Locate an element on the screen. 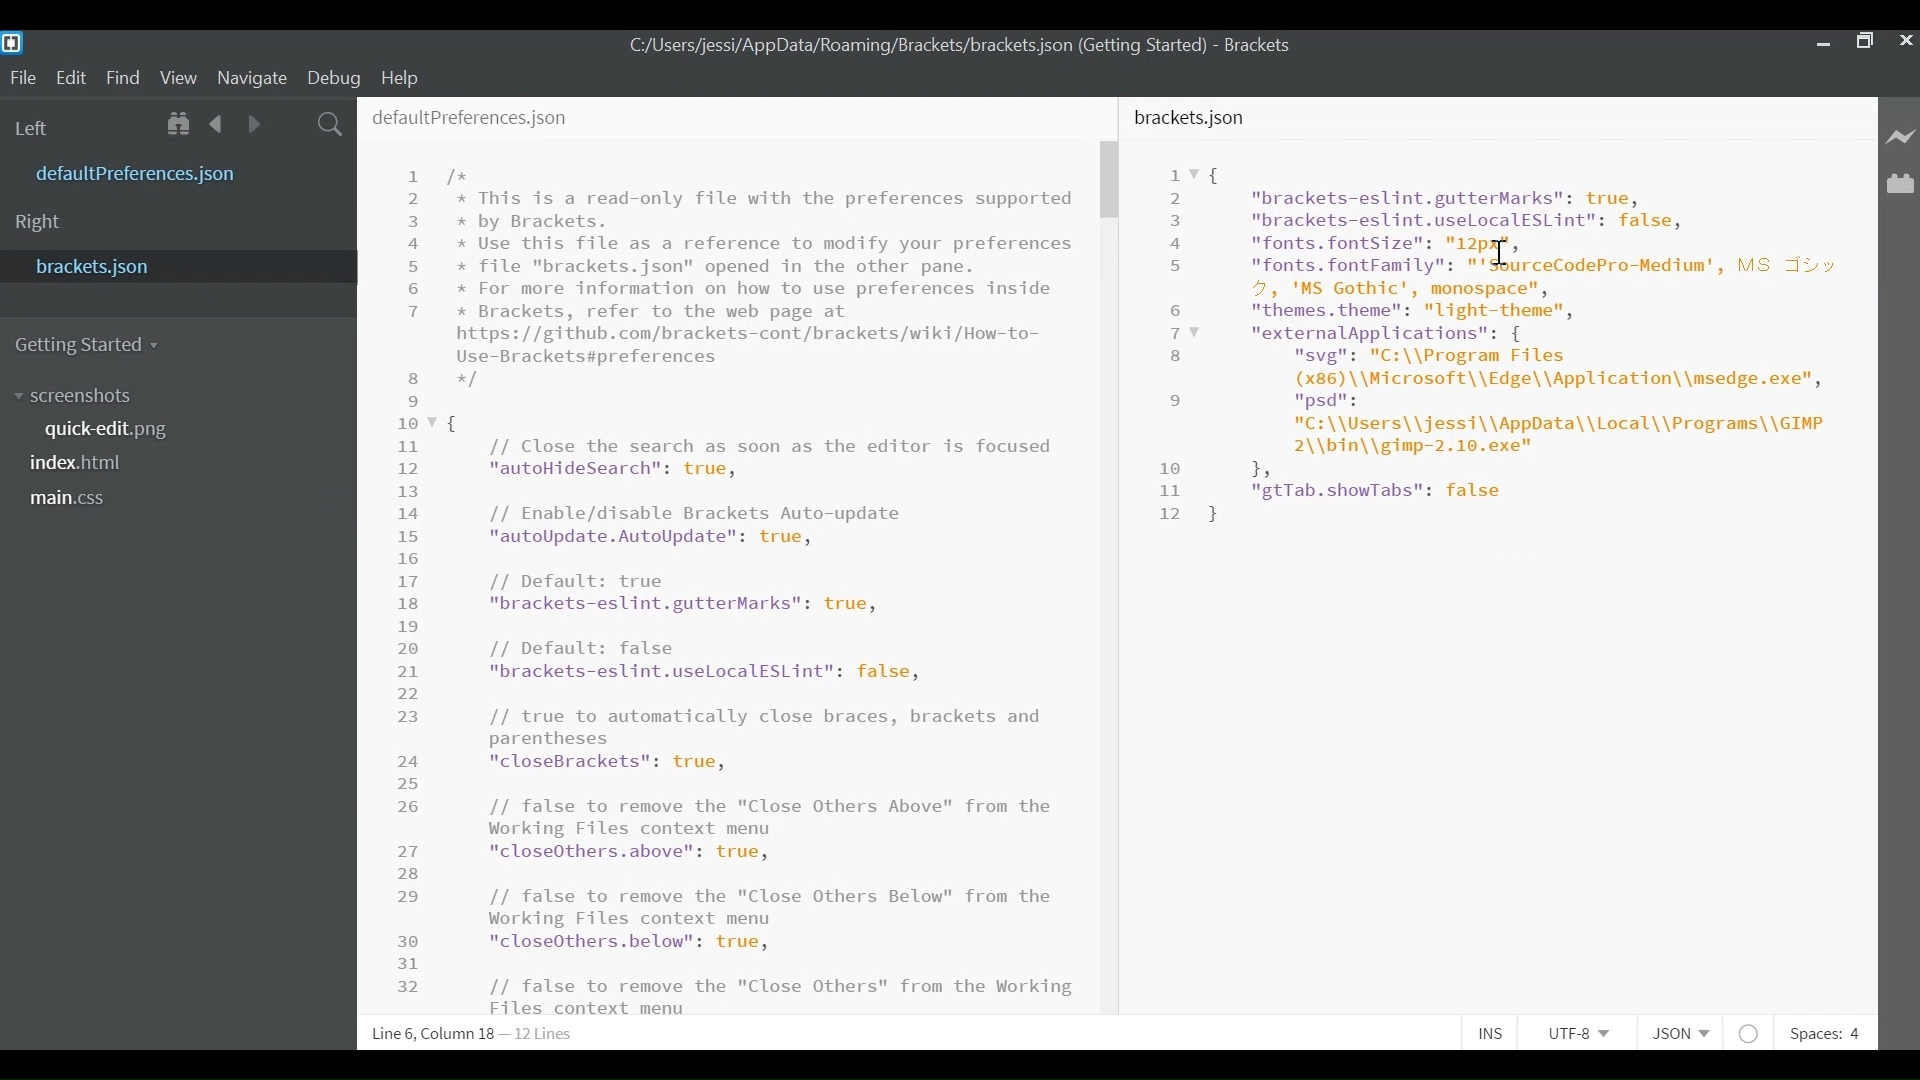  JSON is located at coordinates (1687, 1033).